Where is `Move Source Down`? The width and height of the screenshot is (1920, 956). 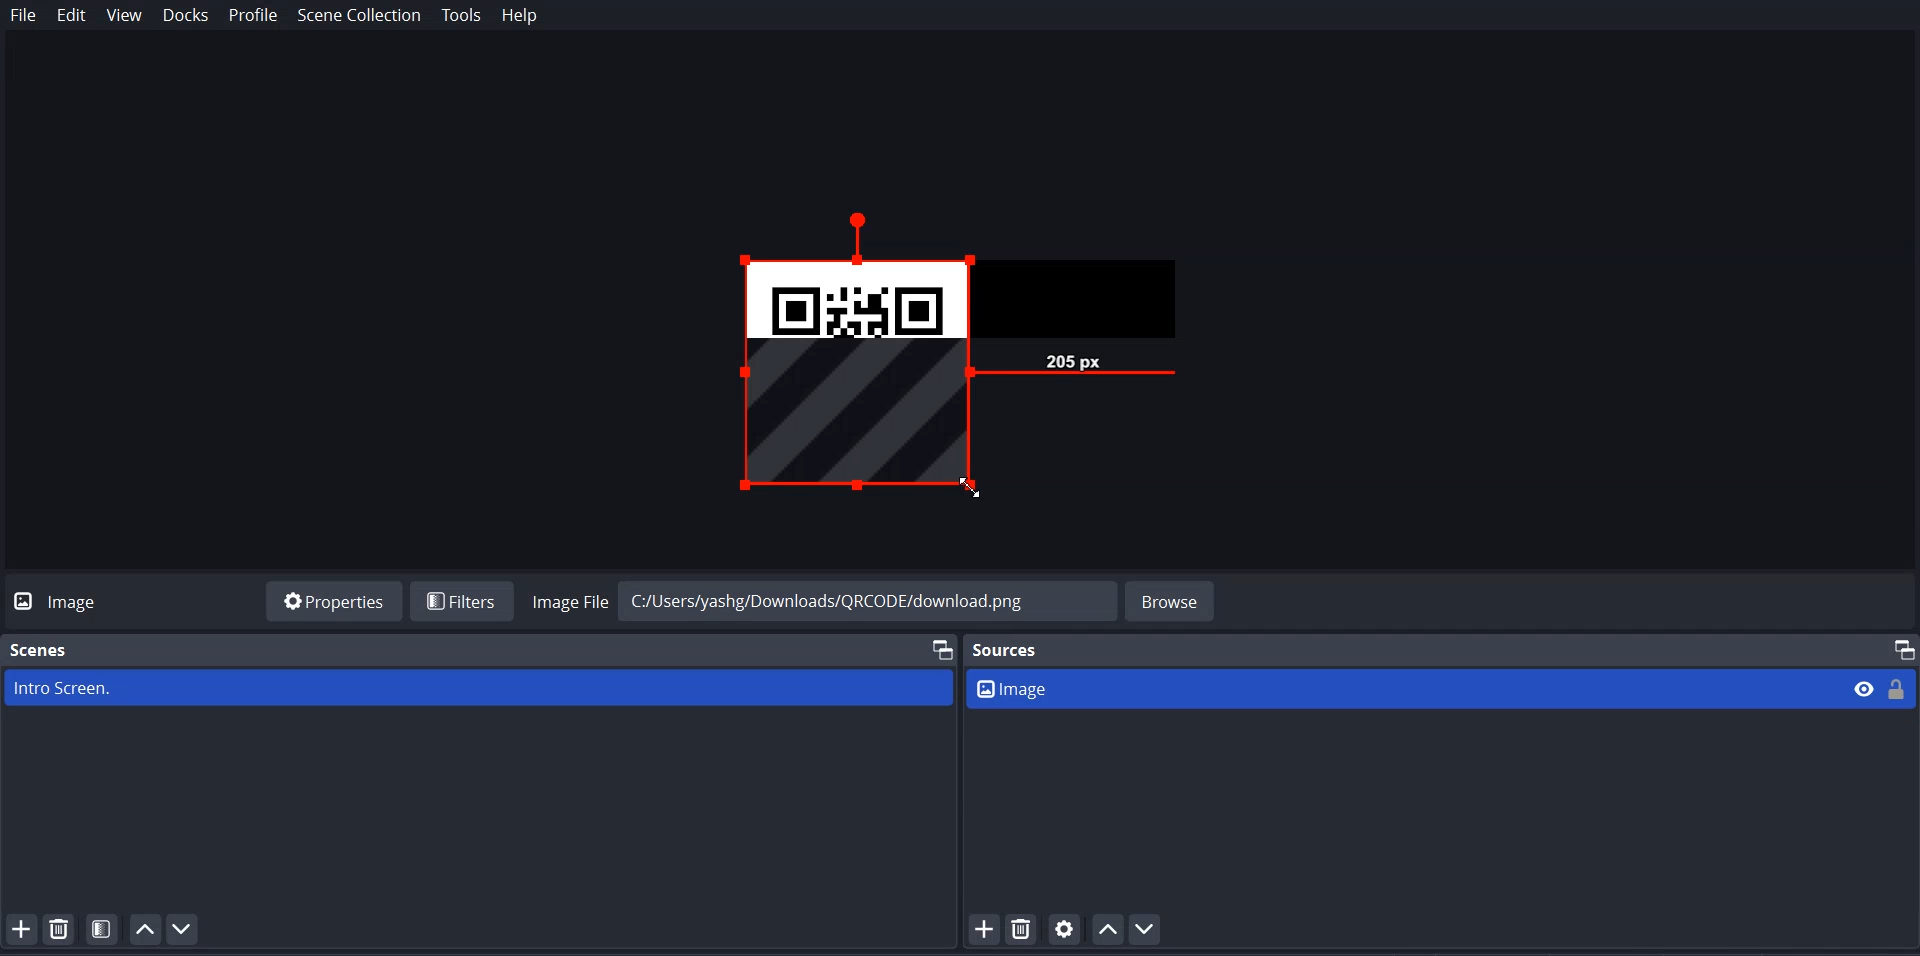 Move Source Down is located at coordinates (1145, 928).